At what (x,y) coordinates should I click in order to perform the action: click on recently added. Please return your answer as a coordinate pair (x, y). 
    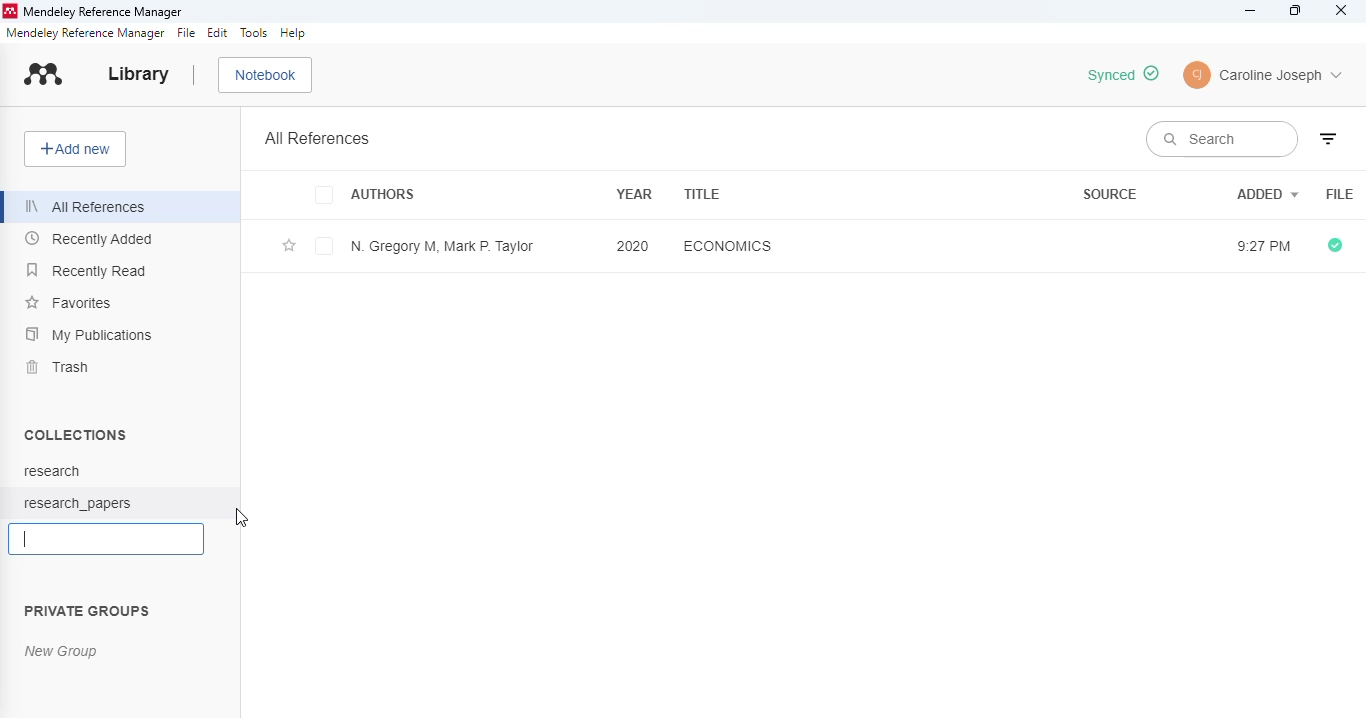
    Looking at the image, I should click on (90, 238).